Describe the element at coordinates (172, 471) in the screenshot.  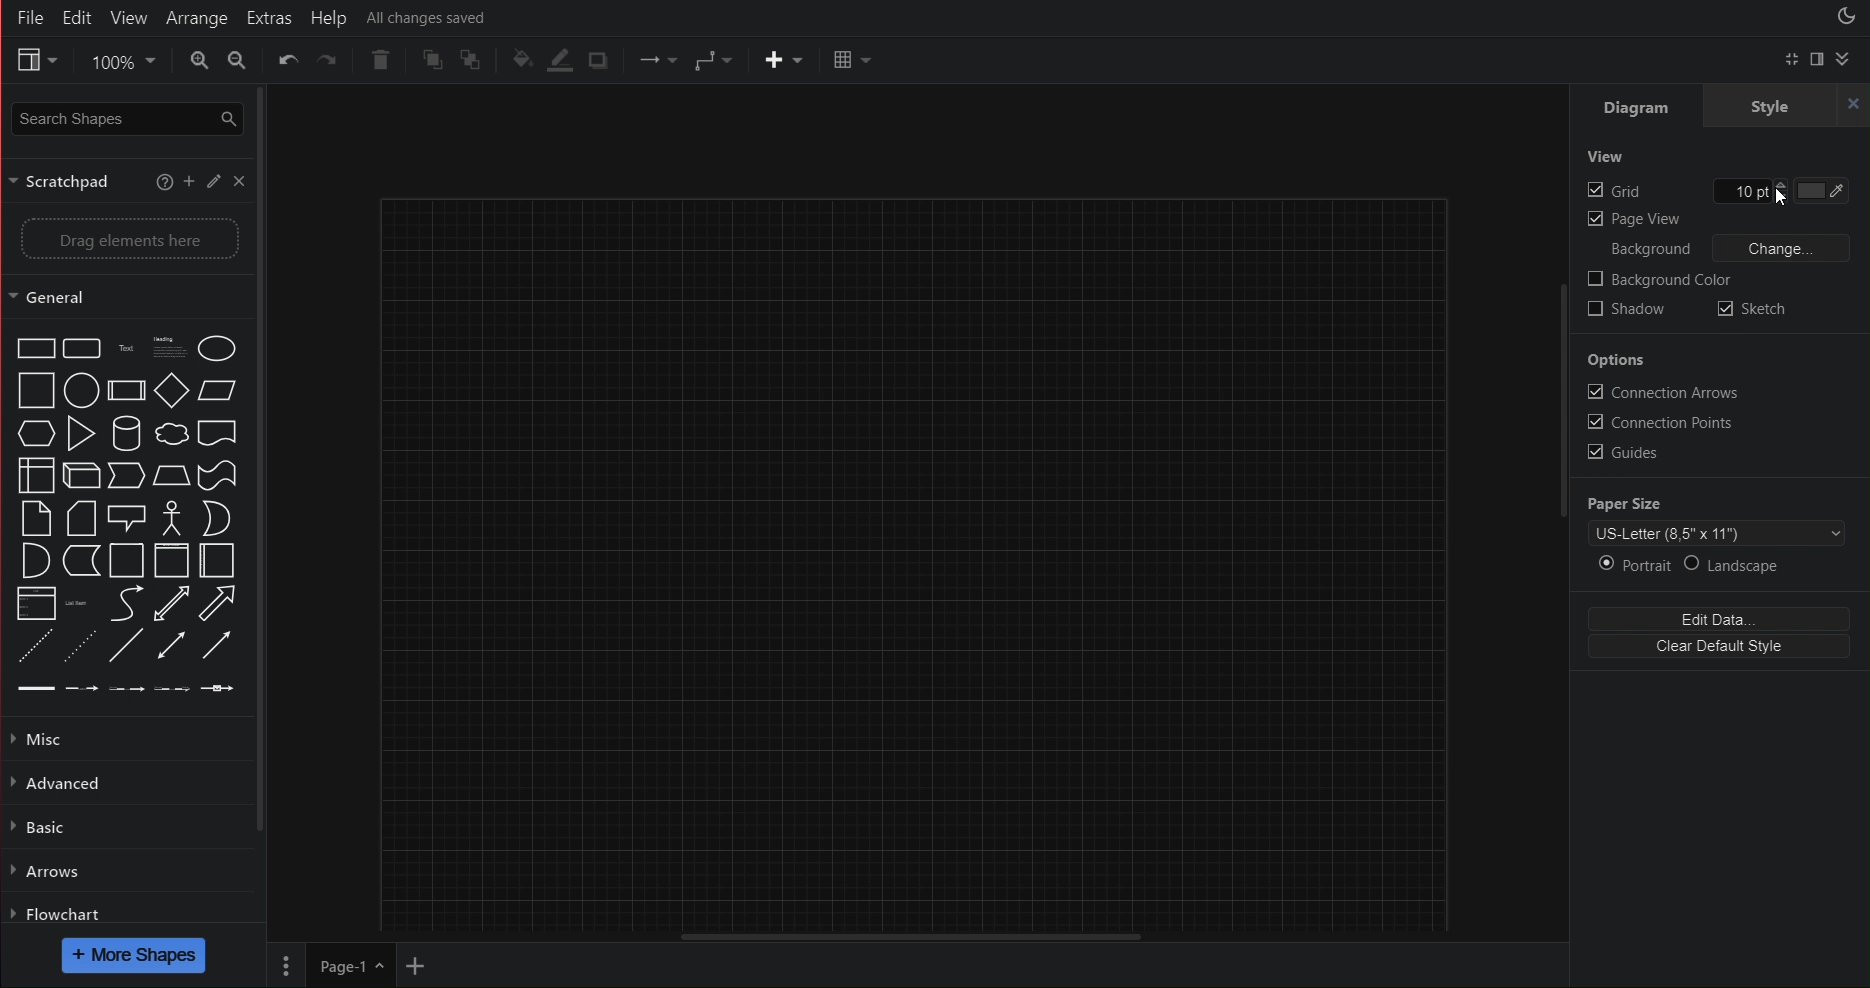
I see `trapezium` at that location.